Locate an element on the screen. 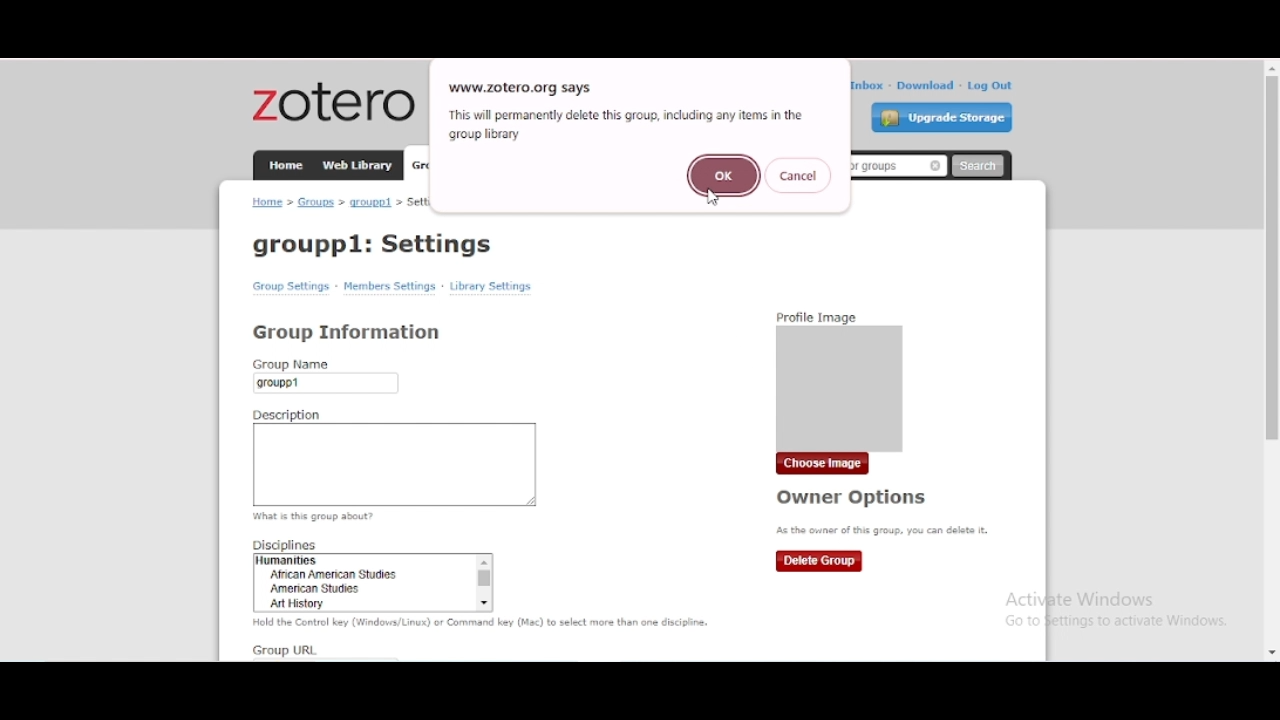 The width and height of the screenshot is (1280, 720). owner options is located at coordinates (853, 498).